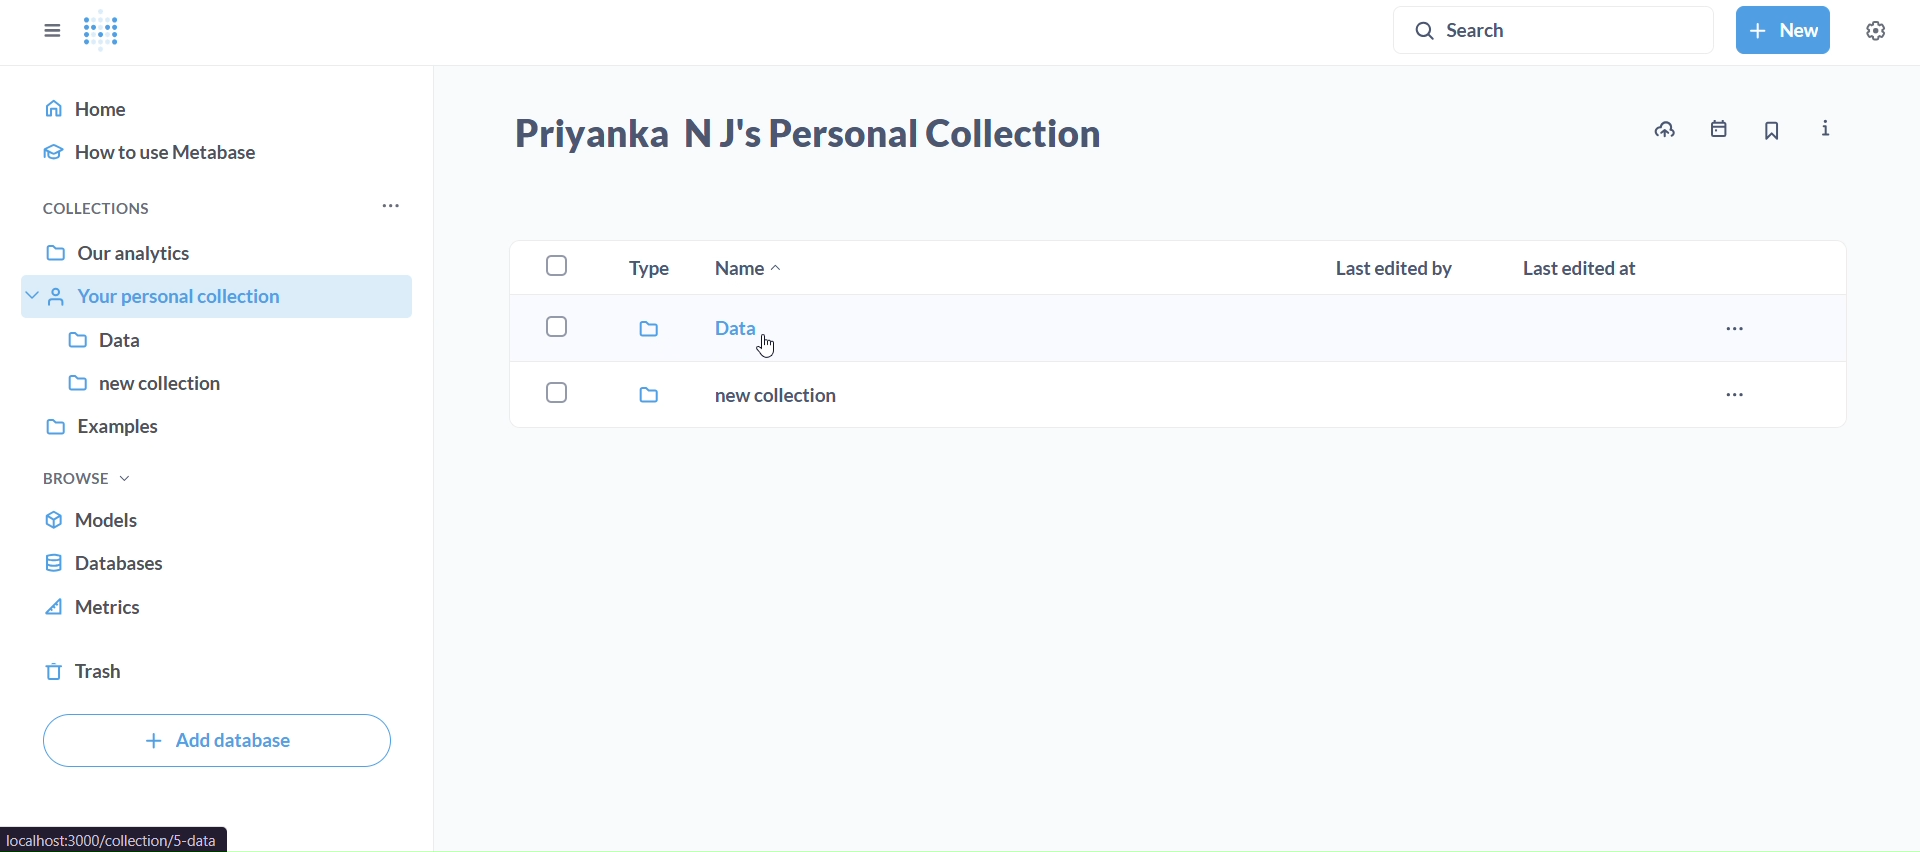 This screenshot has height=852, width=1920. I want to click on browse, so click(84, 478).